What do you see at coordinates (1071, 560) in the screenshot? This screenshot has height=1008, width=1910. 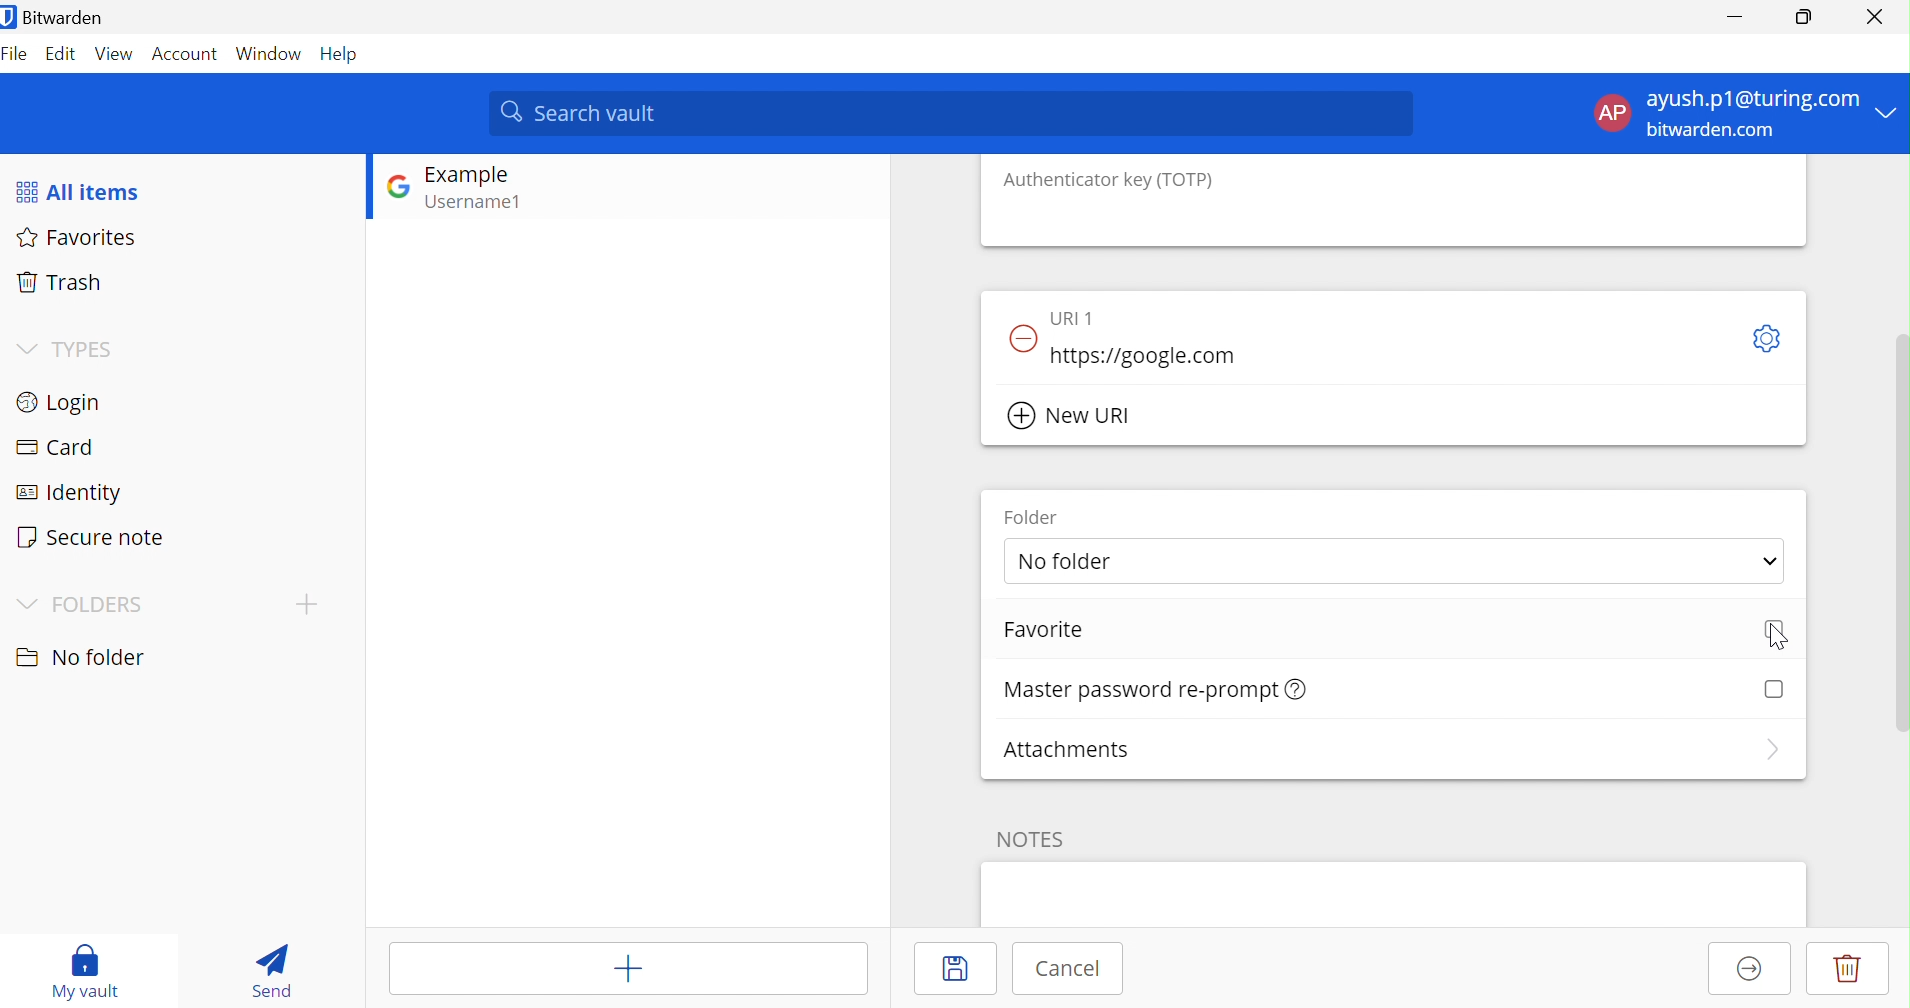 I see `No folder` at bounding box center [1071, 560].